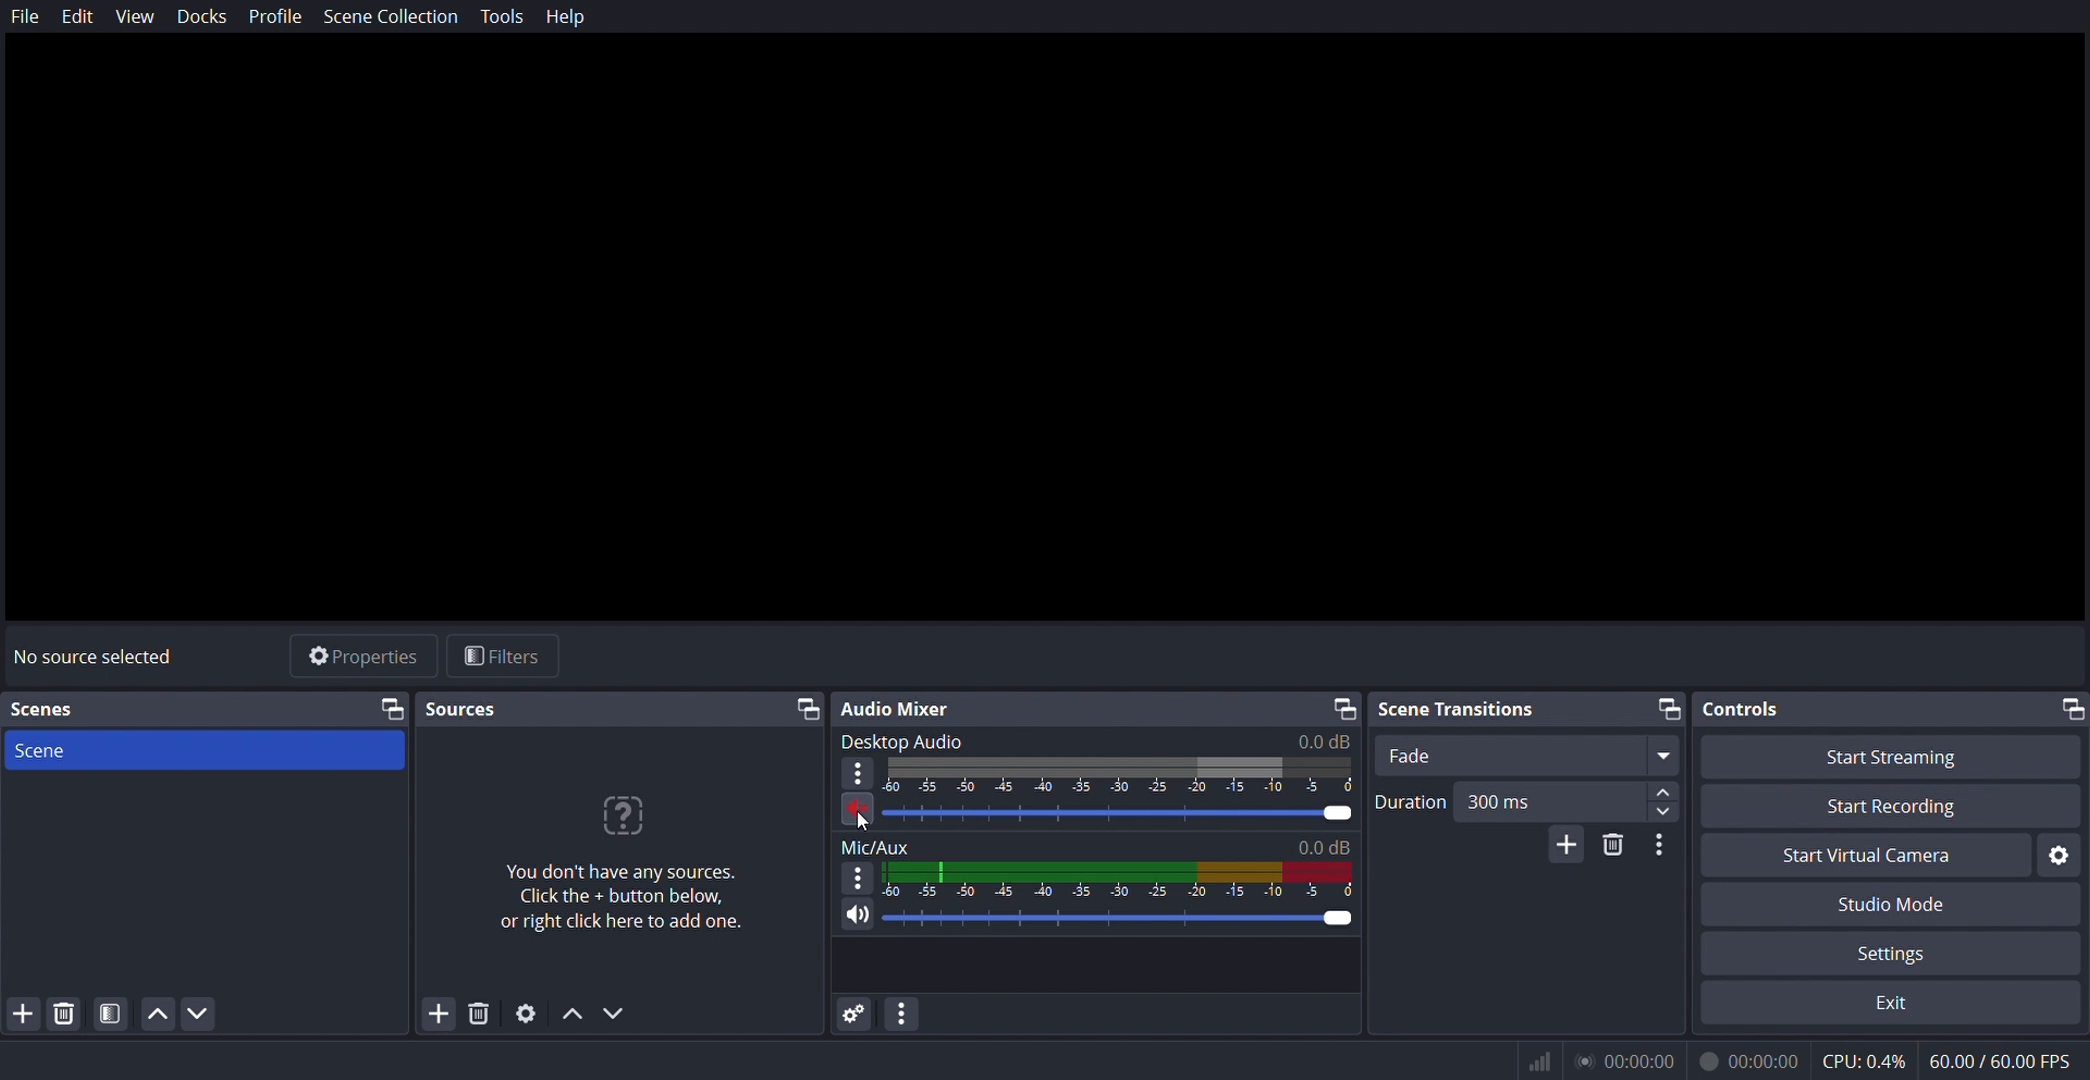  What do you see at coordinates (391, 709) in the screenshot?
I see `source` at bounding box center [391, 709].